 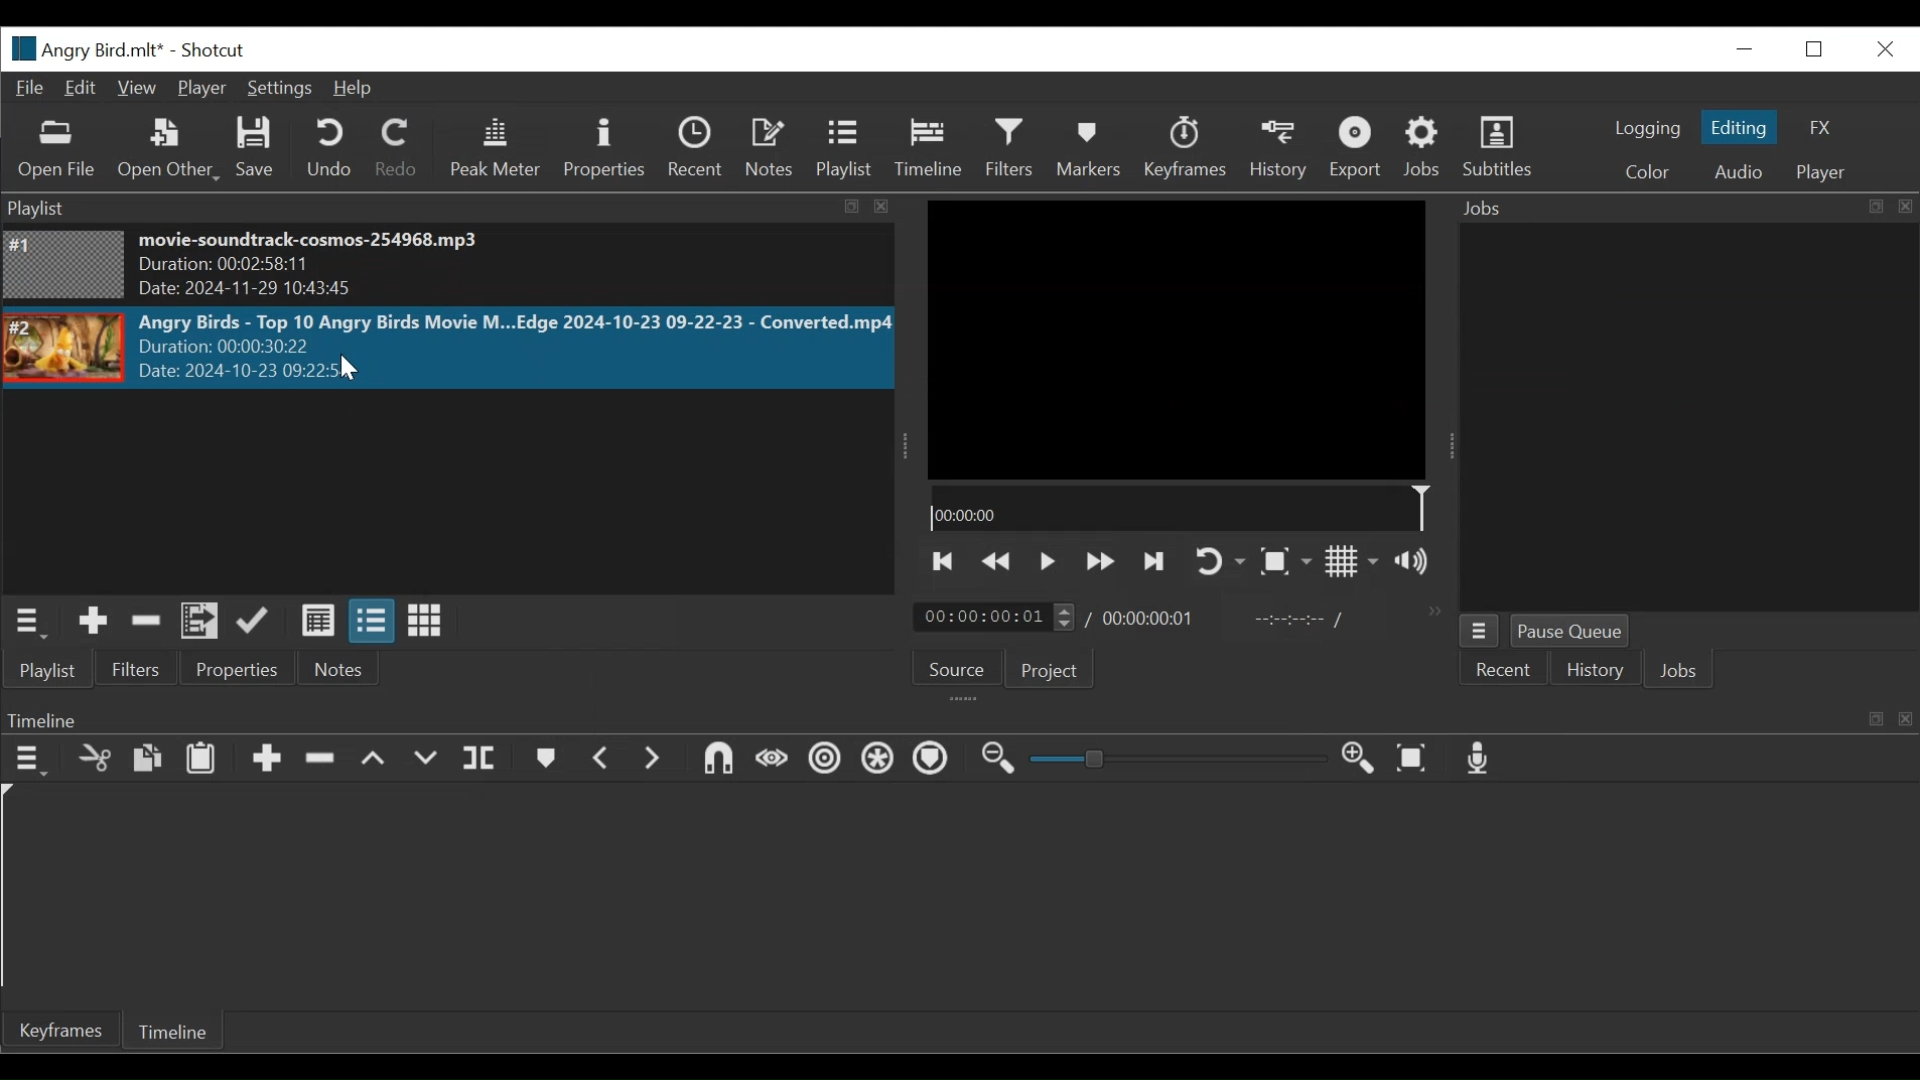 What do you see at coordinates (178, 1030) in the screenshot?
I see `Timeline` at bounding box center [178, 1030].